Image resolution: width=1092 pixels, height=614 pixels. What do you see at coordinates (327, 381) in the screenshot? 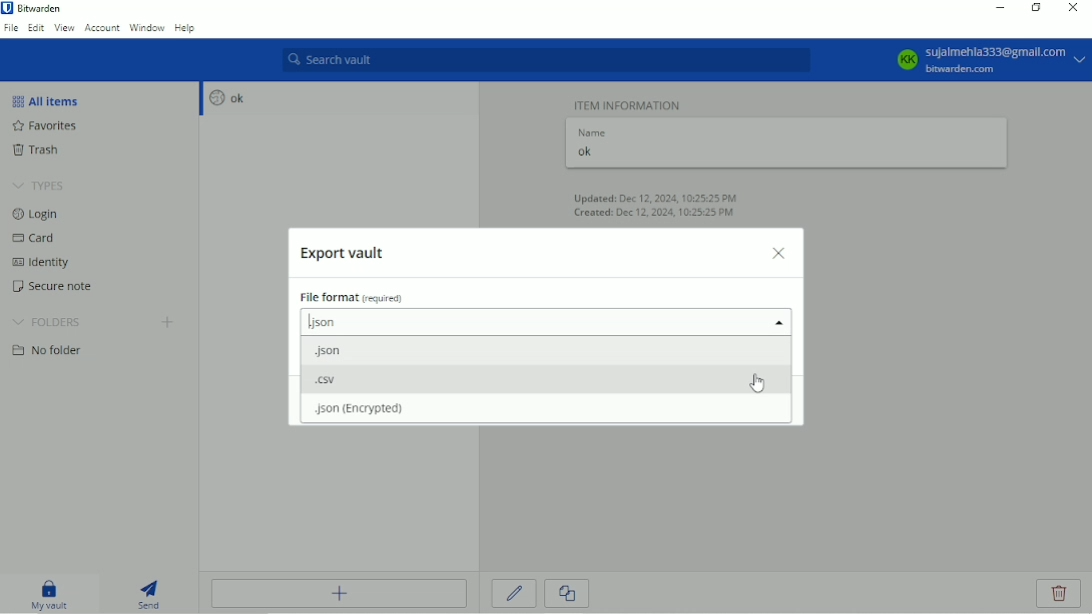
I see `.csv` at bounding box center [327, 381].